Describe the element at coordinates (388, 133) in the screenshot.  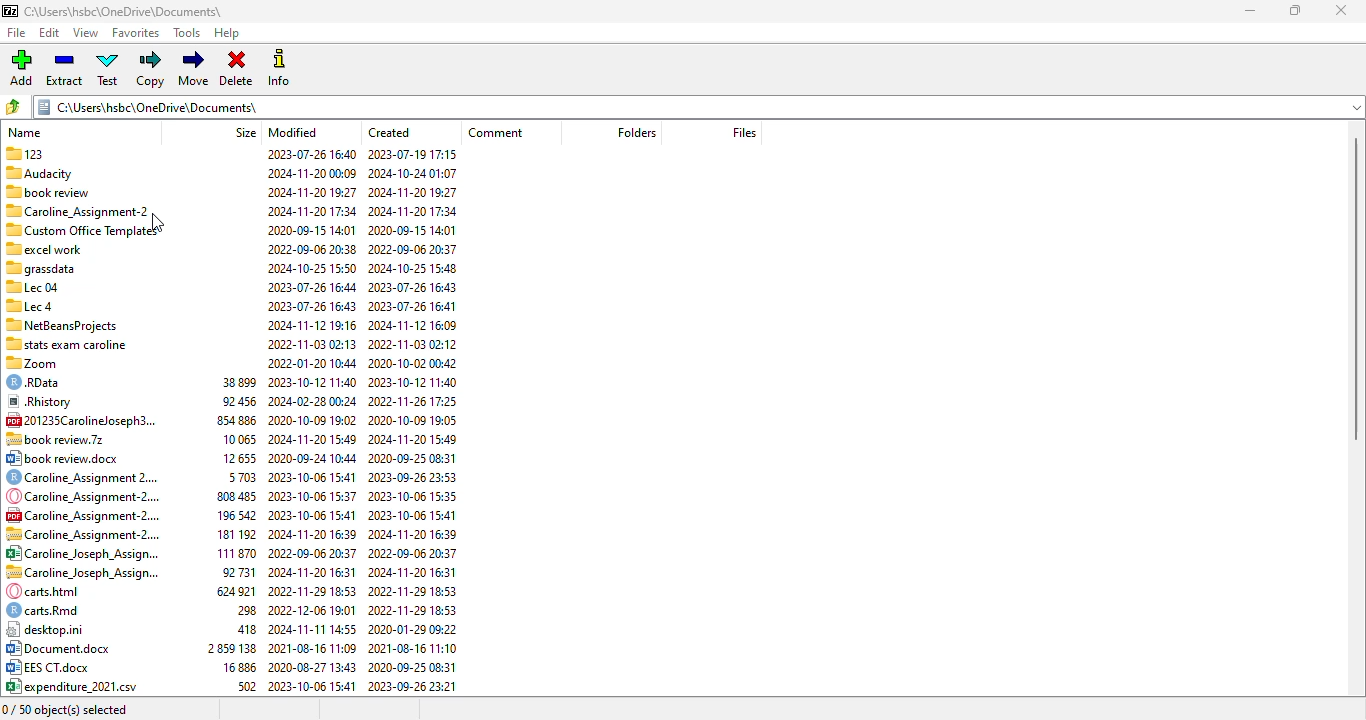
I see `created` at that location.